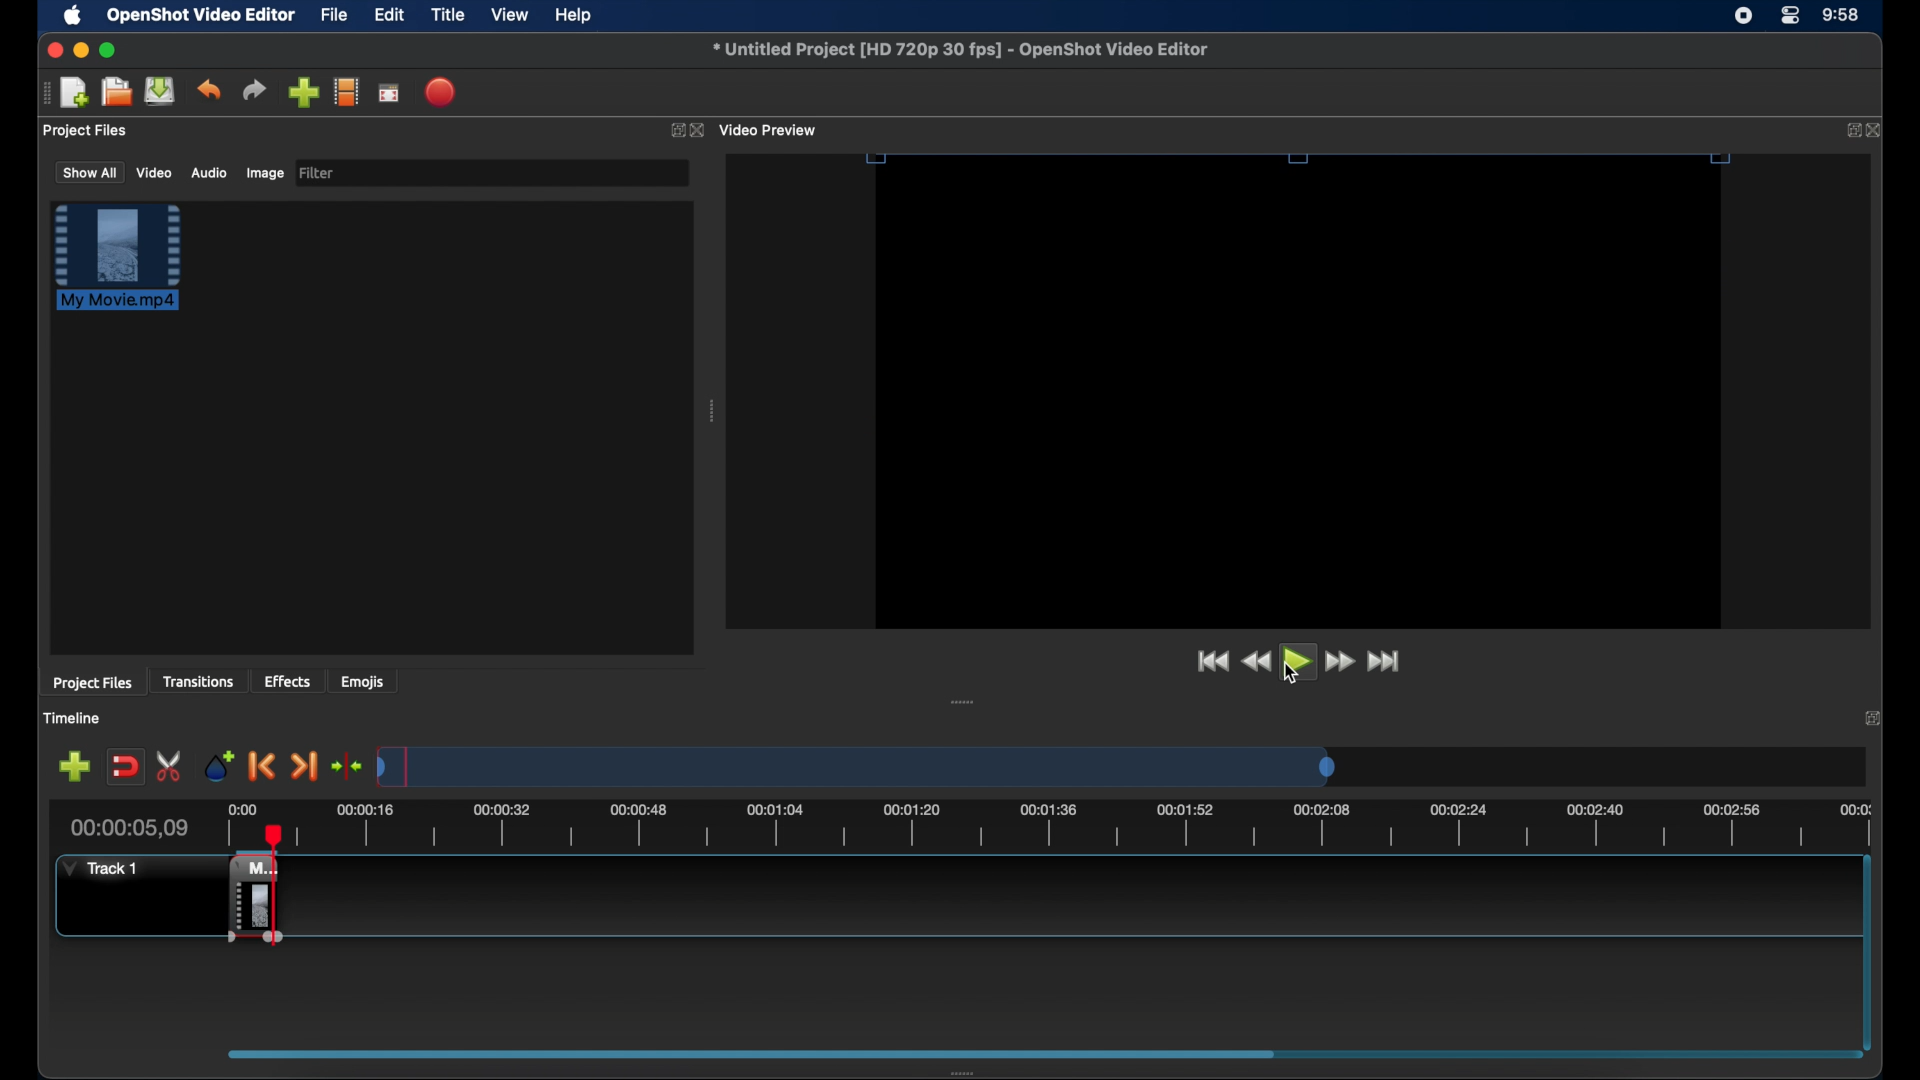  What do you see at coordinates (264, 175) in the screenshot?
I see `image` at bounding box center [264, 175].